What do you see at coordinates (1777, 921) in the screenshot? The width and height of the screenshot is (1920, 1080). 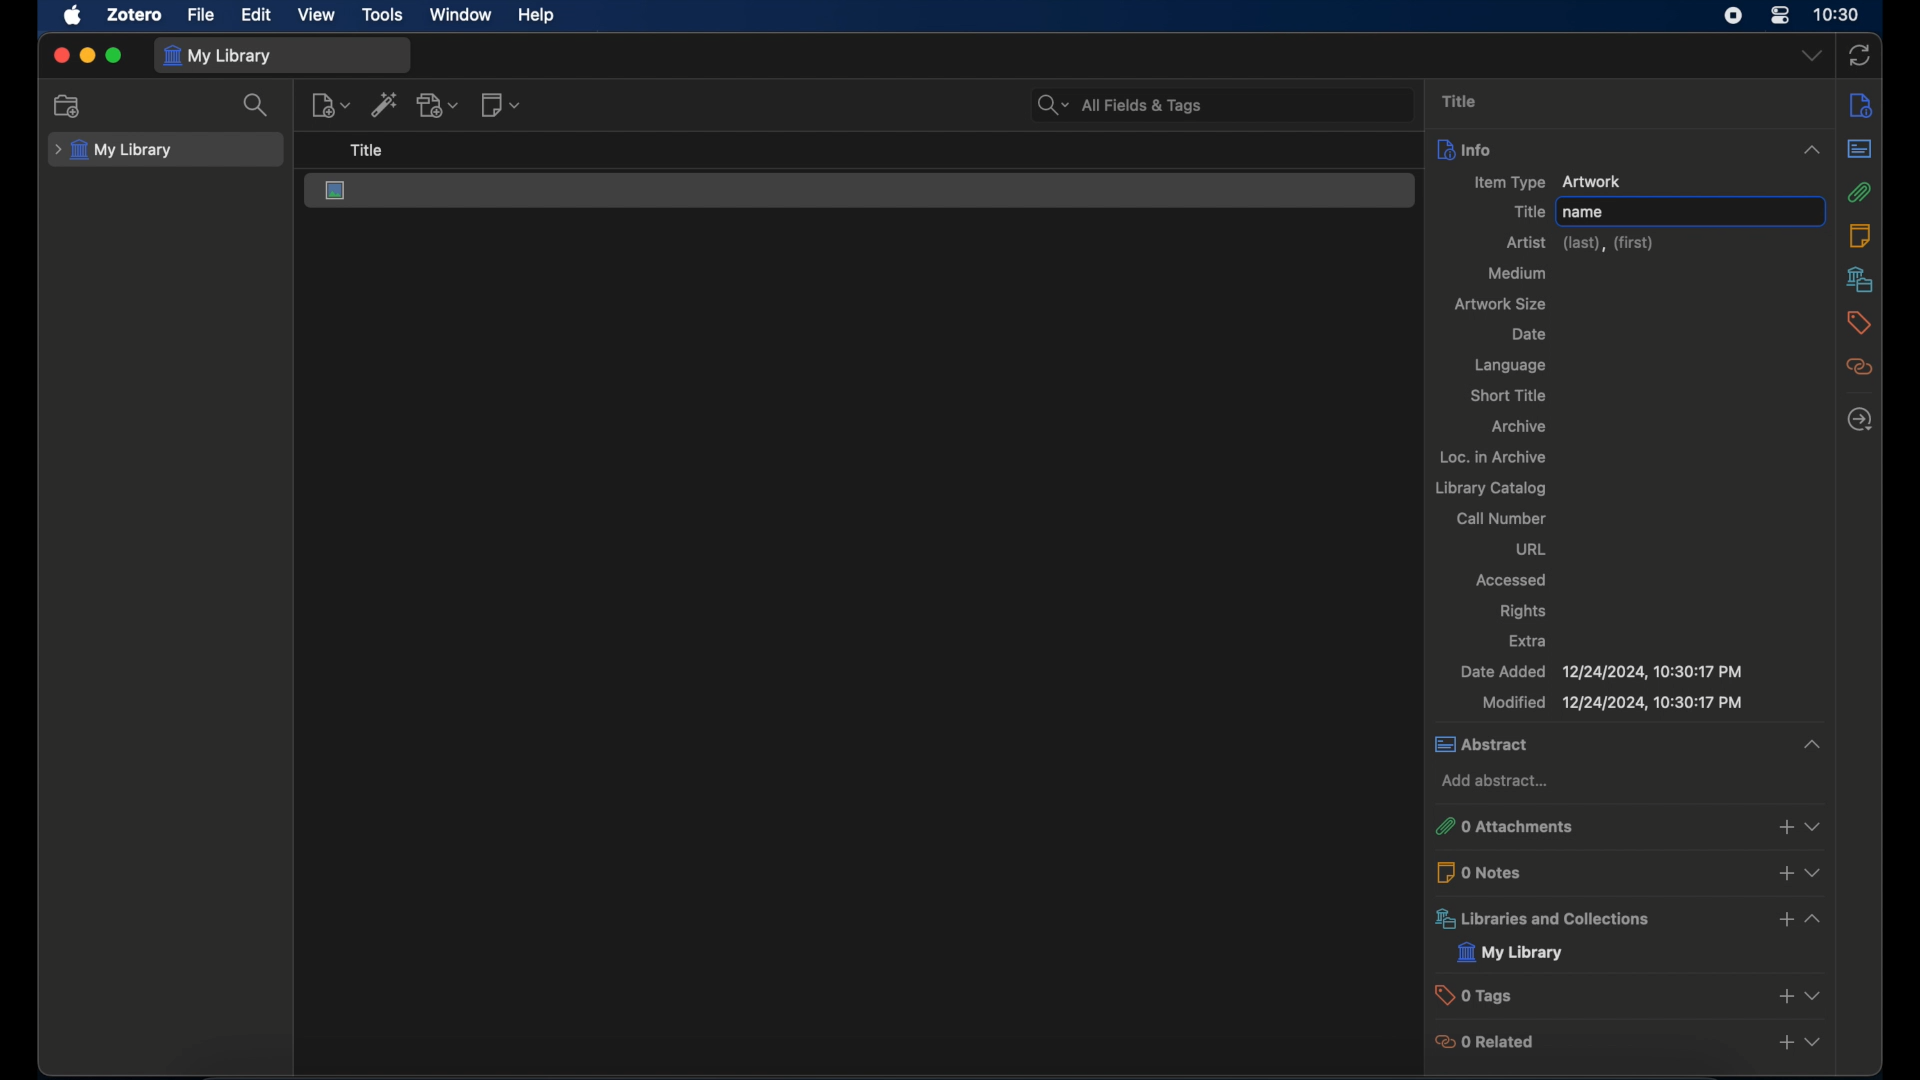 I see `add` at bounding box center [1777, 921].